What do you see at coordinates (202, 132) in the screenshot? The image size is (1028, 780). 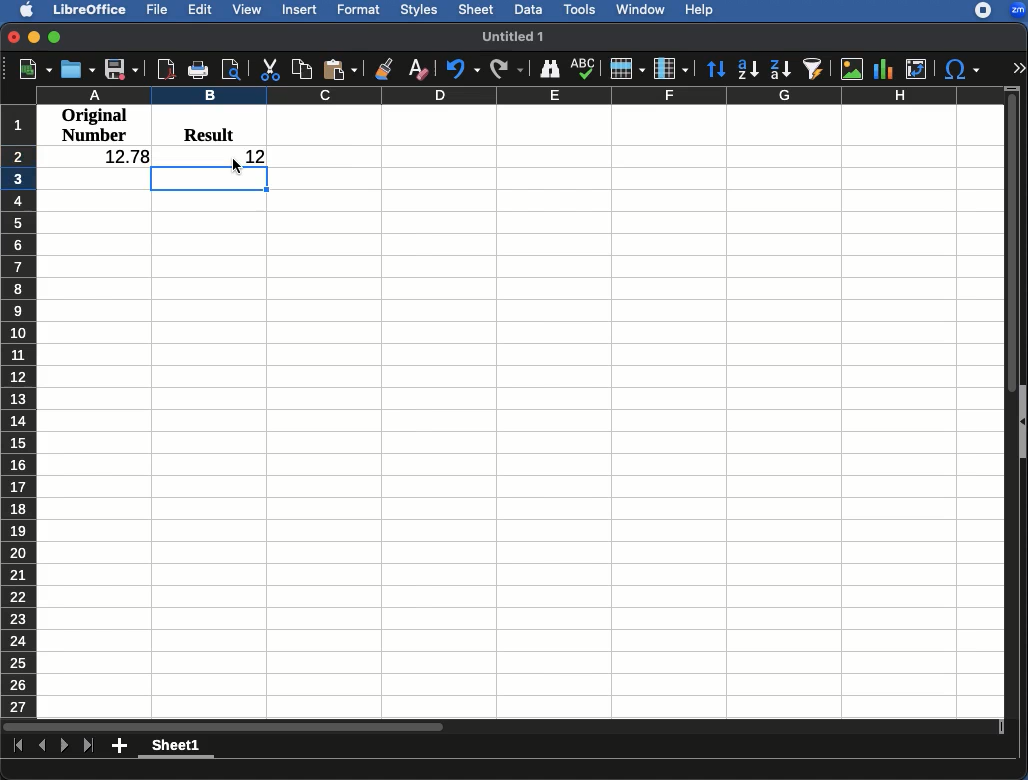 I see `Result` at bounding box center [202, 132].